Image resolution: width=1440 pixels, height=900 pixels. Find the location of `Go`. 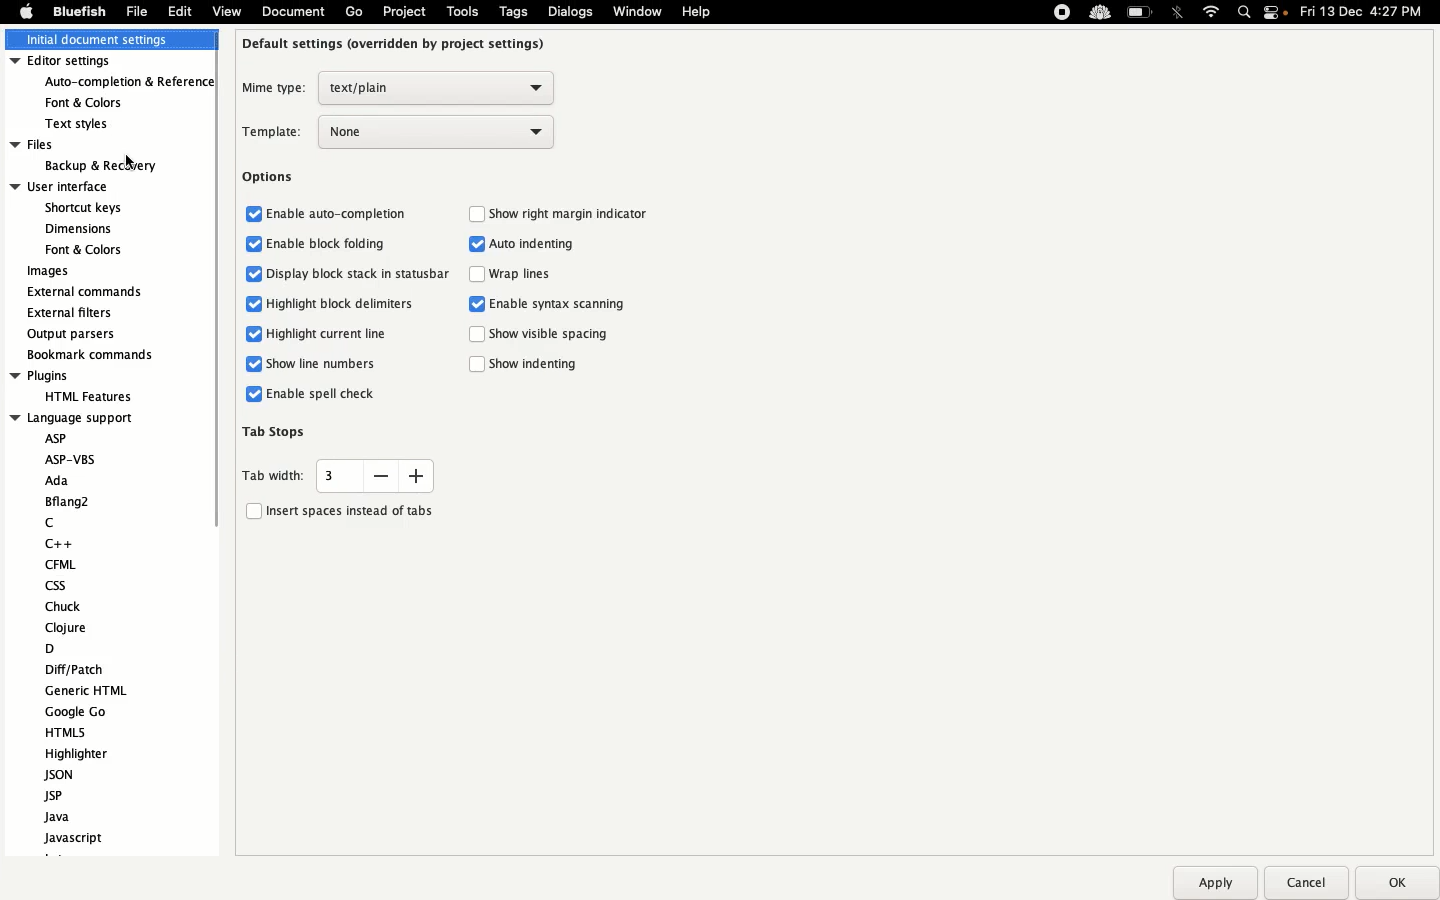

Go is located at coordinates (355, 12).